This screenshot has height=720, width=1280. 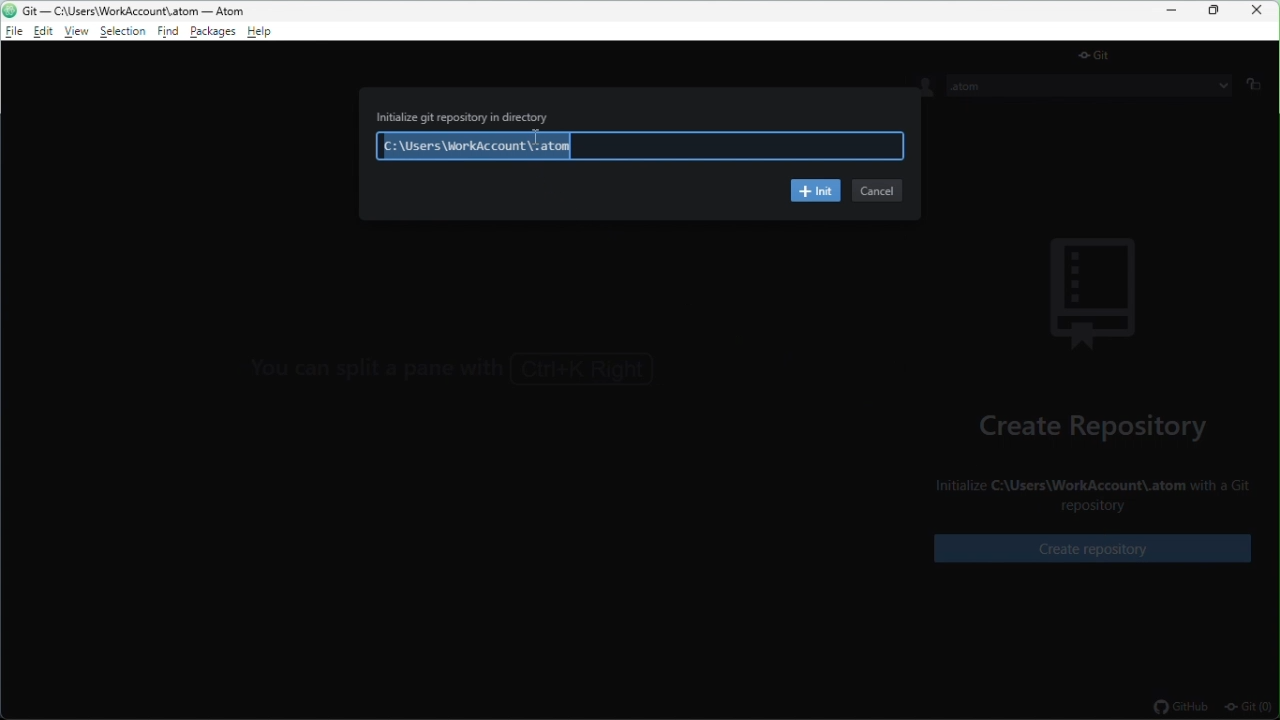 What do you see at coordinates (1100, 292) in the screenshot?
I see `background image` at bounding box center [1100, 292].